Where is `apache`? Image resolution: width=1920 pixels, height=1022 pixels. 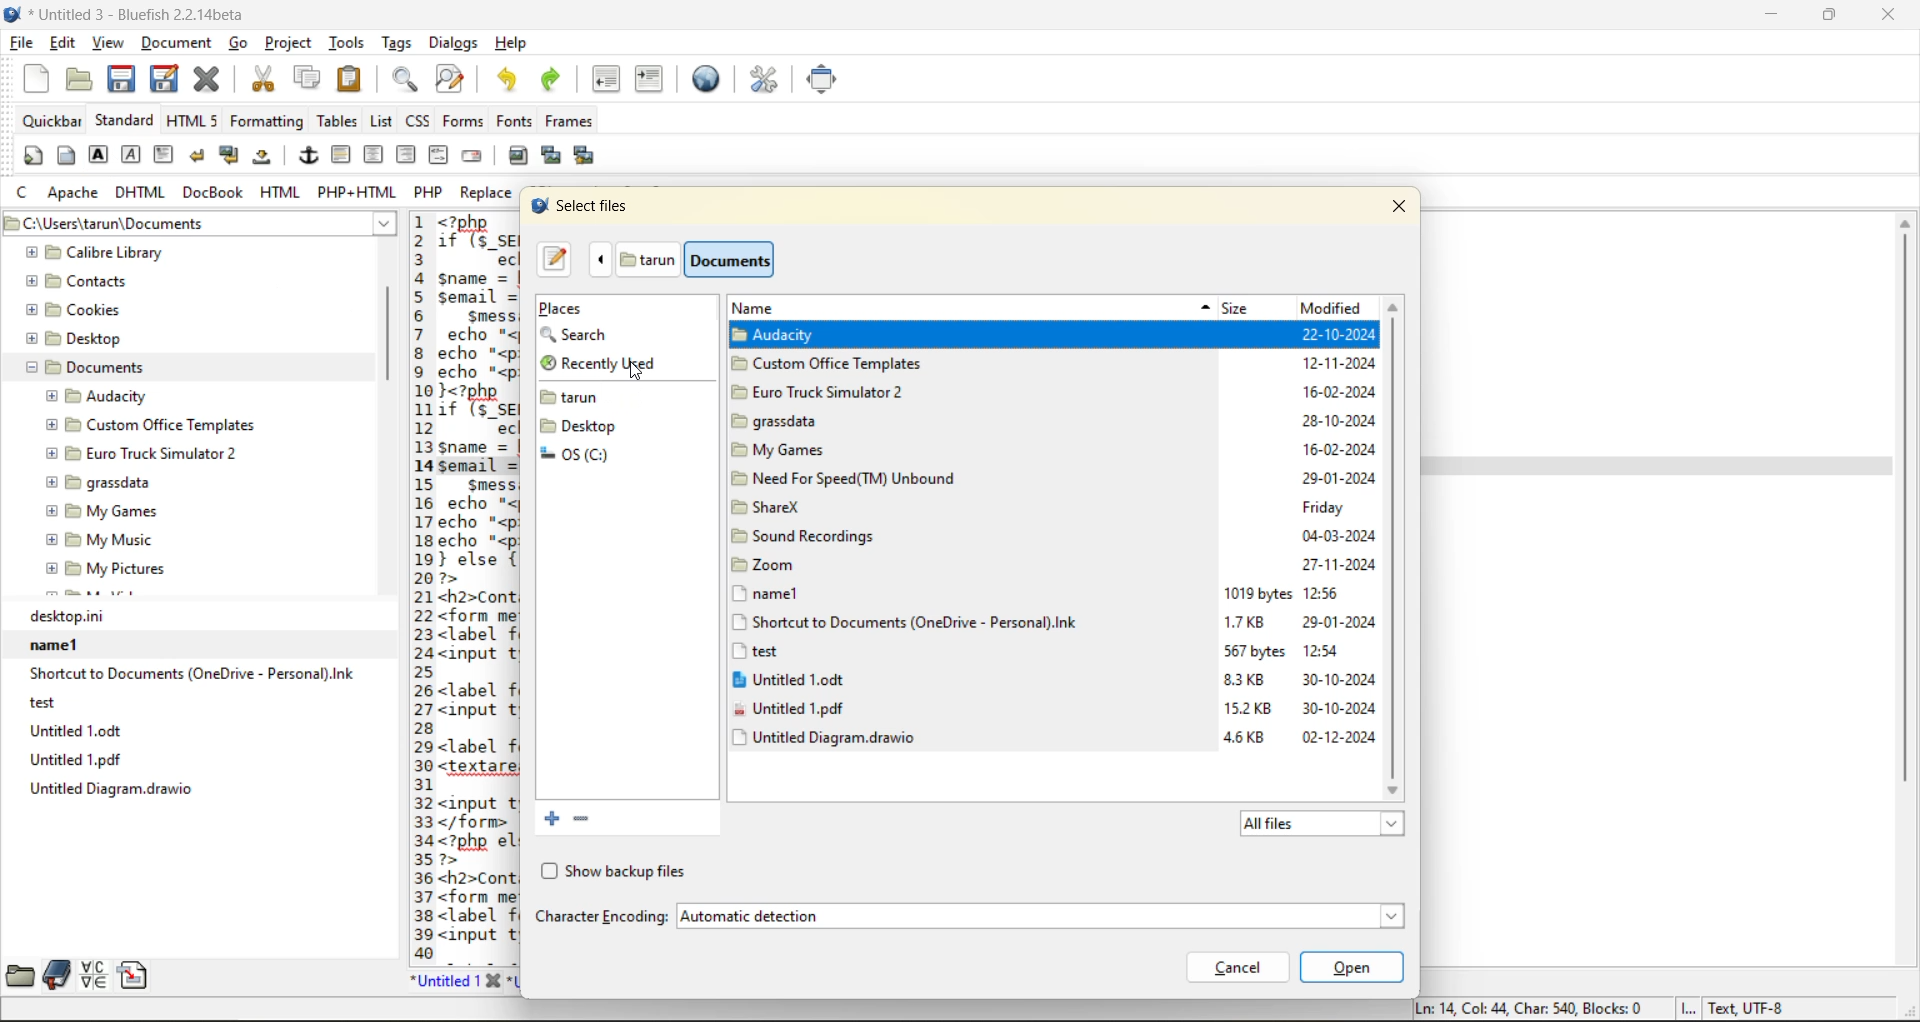
apache is located at coordinates (75, 194).